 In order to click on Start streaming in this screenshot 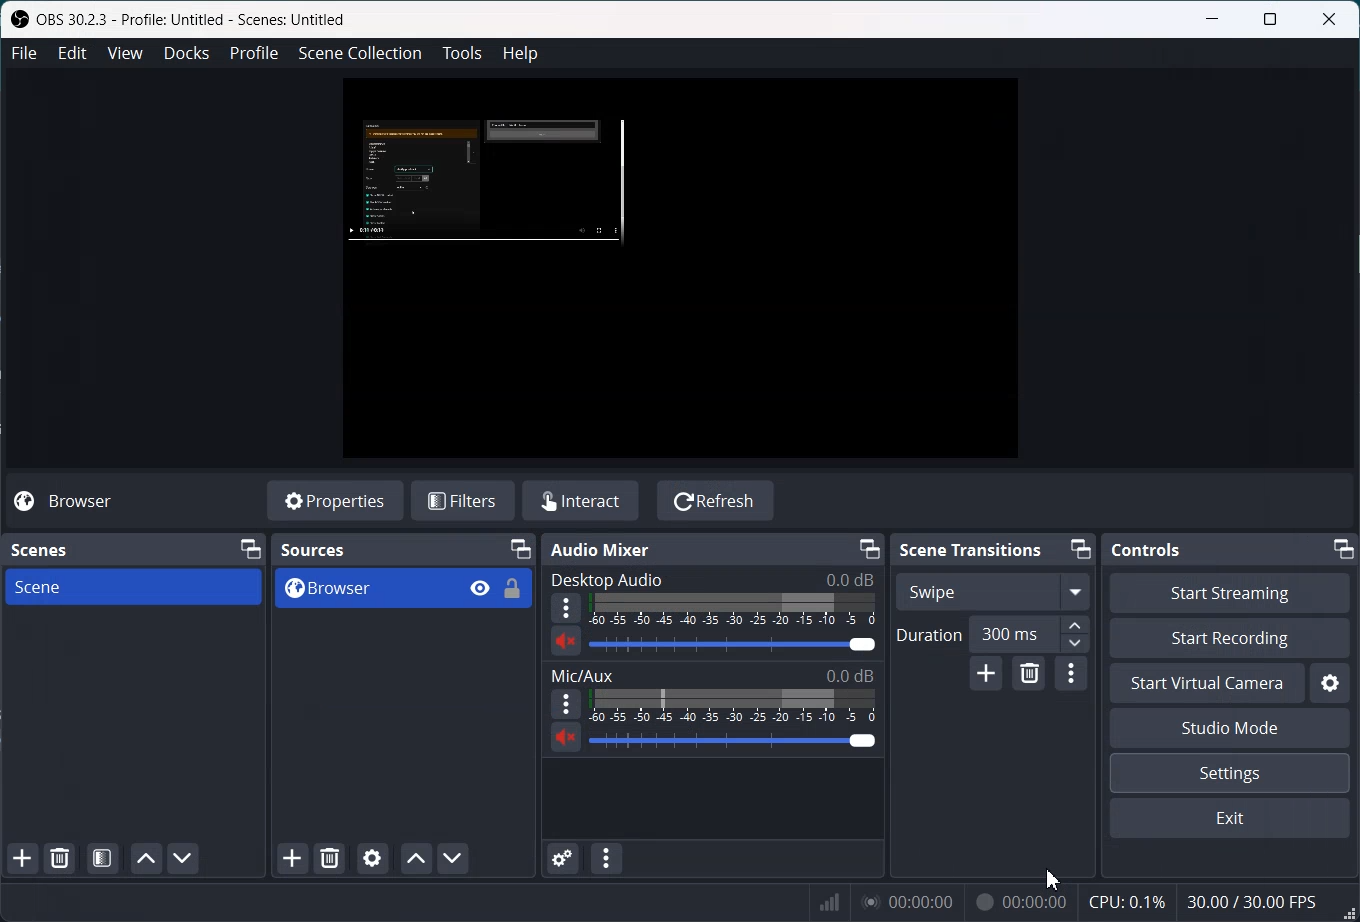, I will do `click(1230, 592)`.